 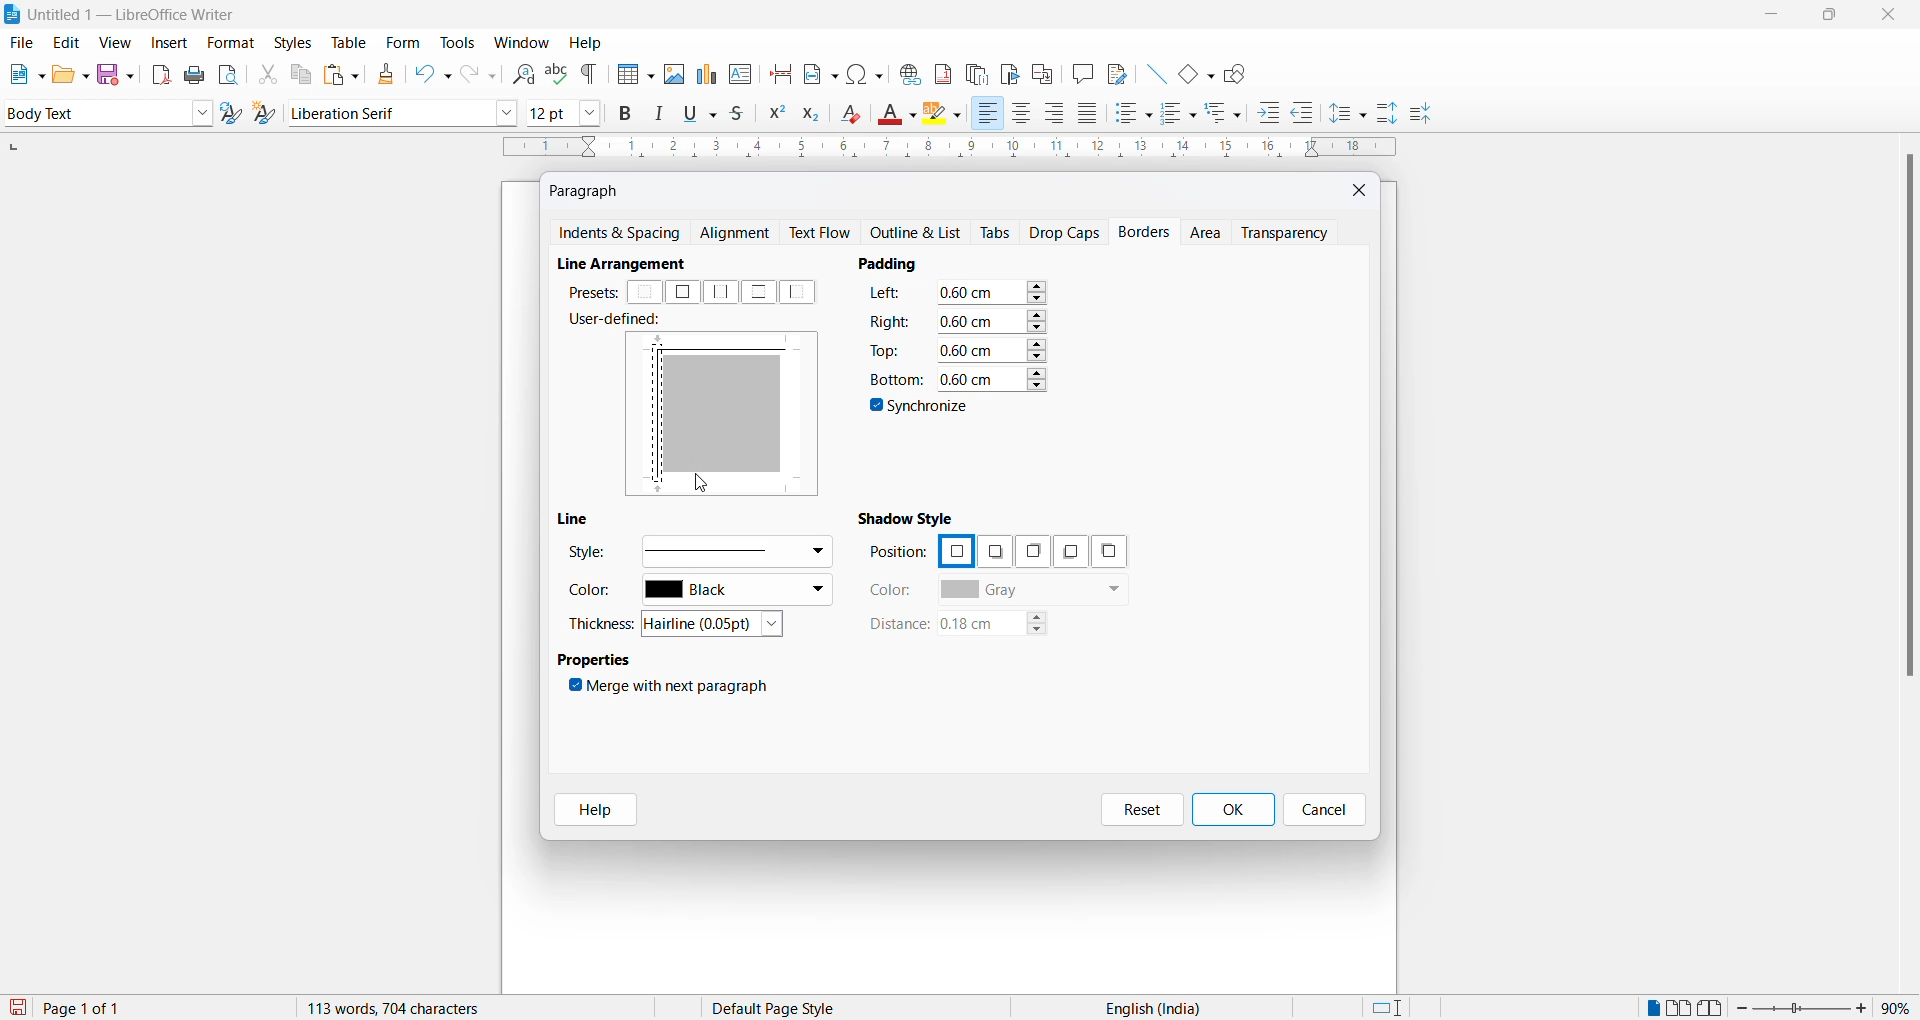 I want to click on position options, so click(x=1109, y=551).